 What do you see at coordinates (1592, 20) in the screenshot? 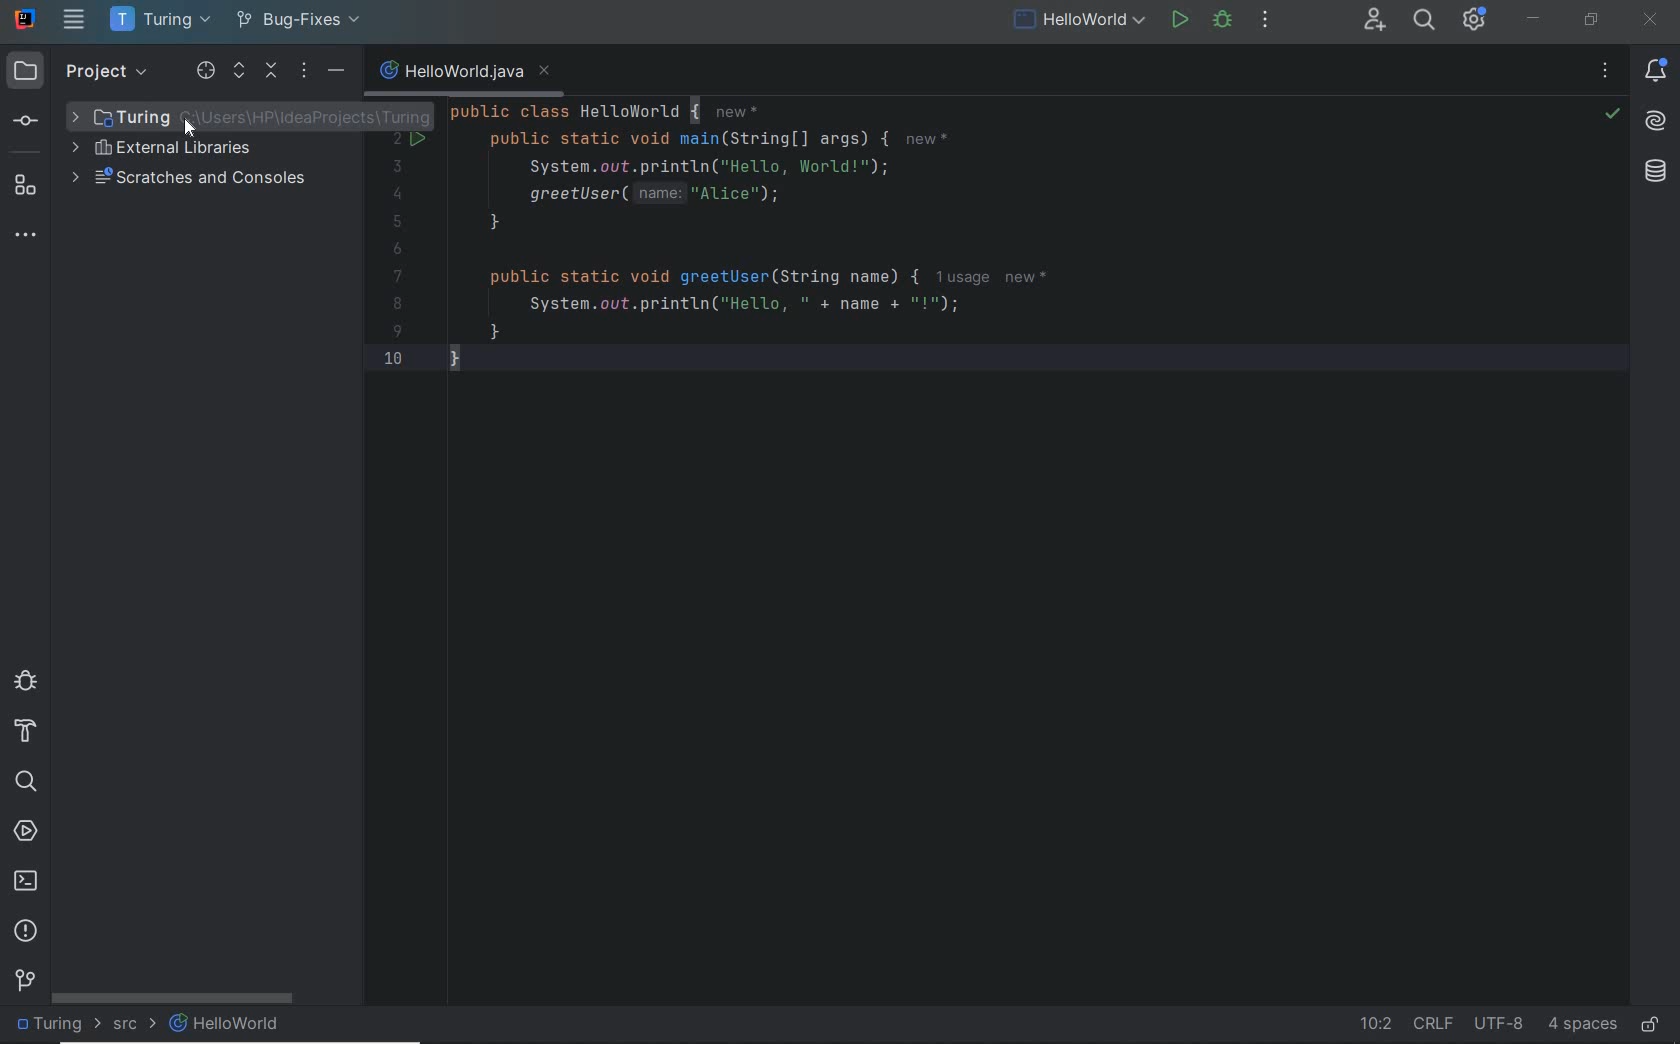
I see `restore down` at bounding box center [1592, 20].